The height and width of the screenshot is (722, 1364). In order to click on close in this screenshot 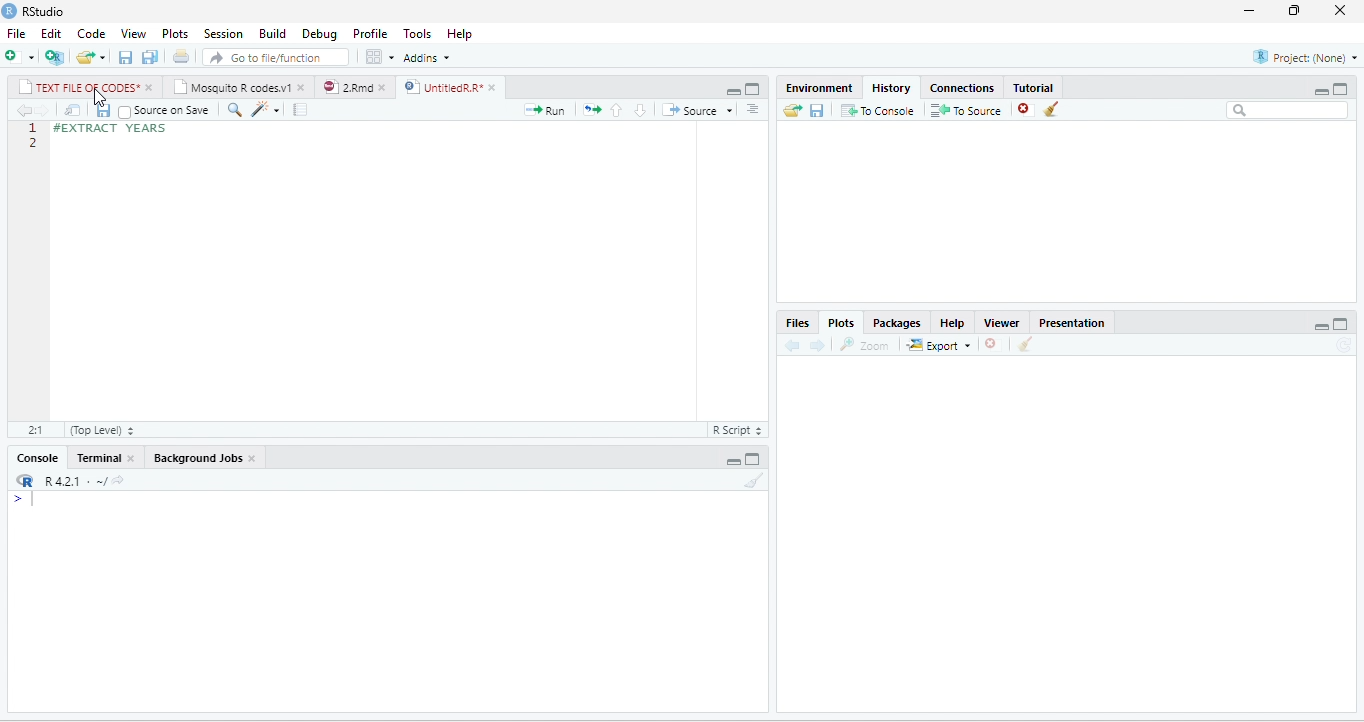, I will do `click(132, 457)`.